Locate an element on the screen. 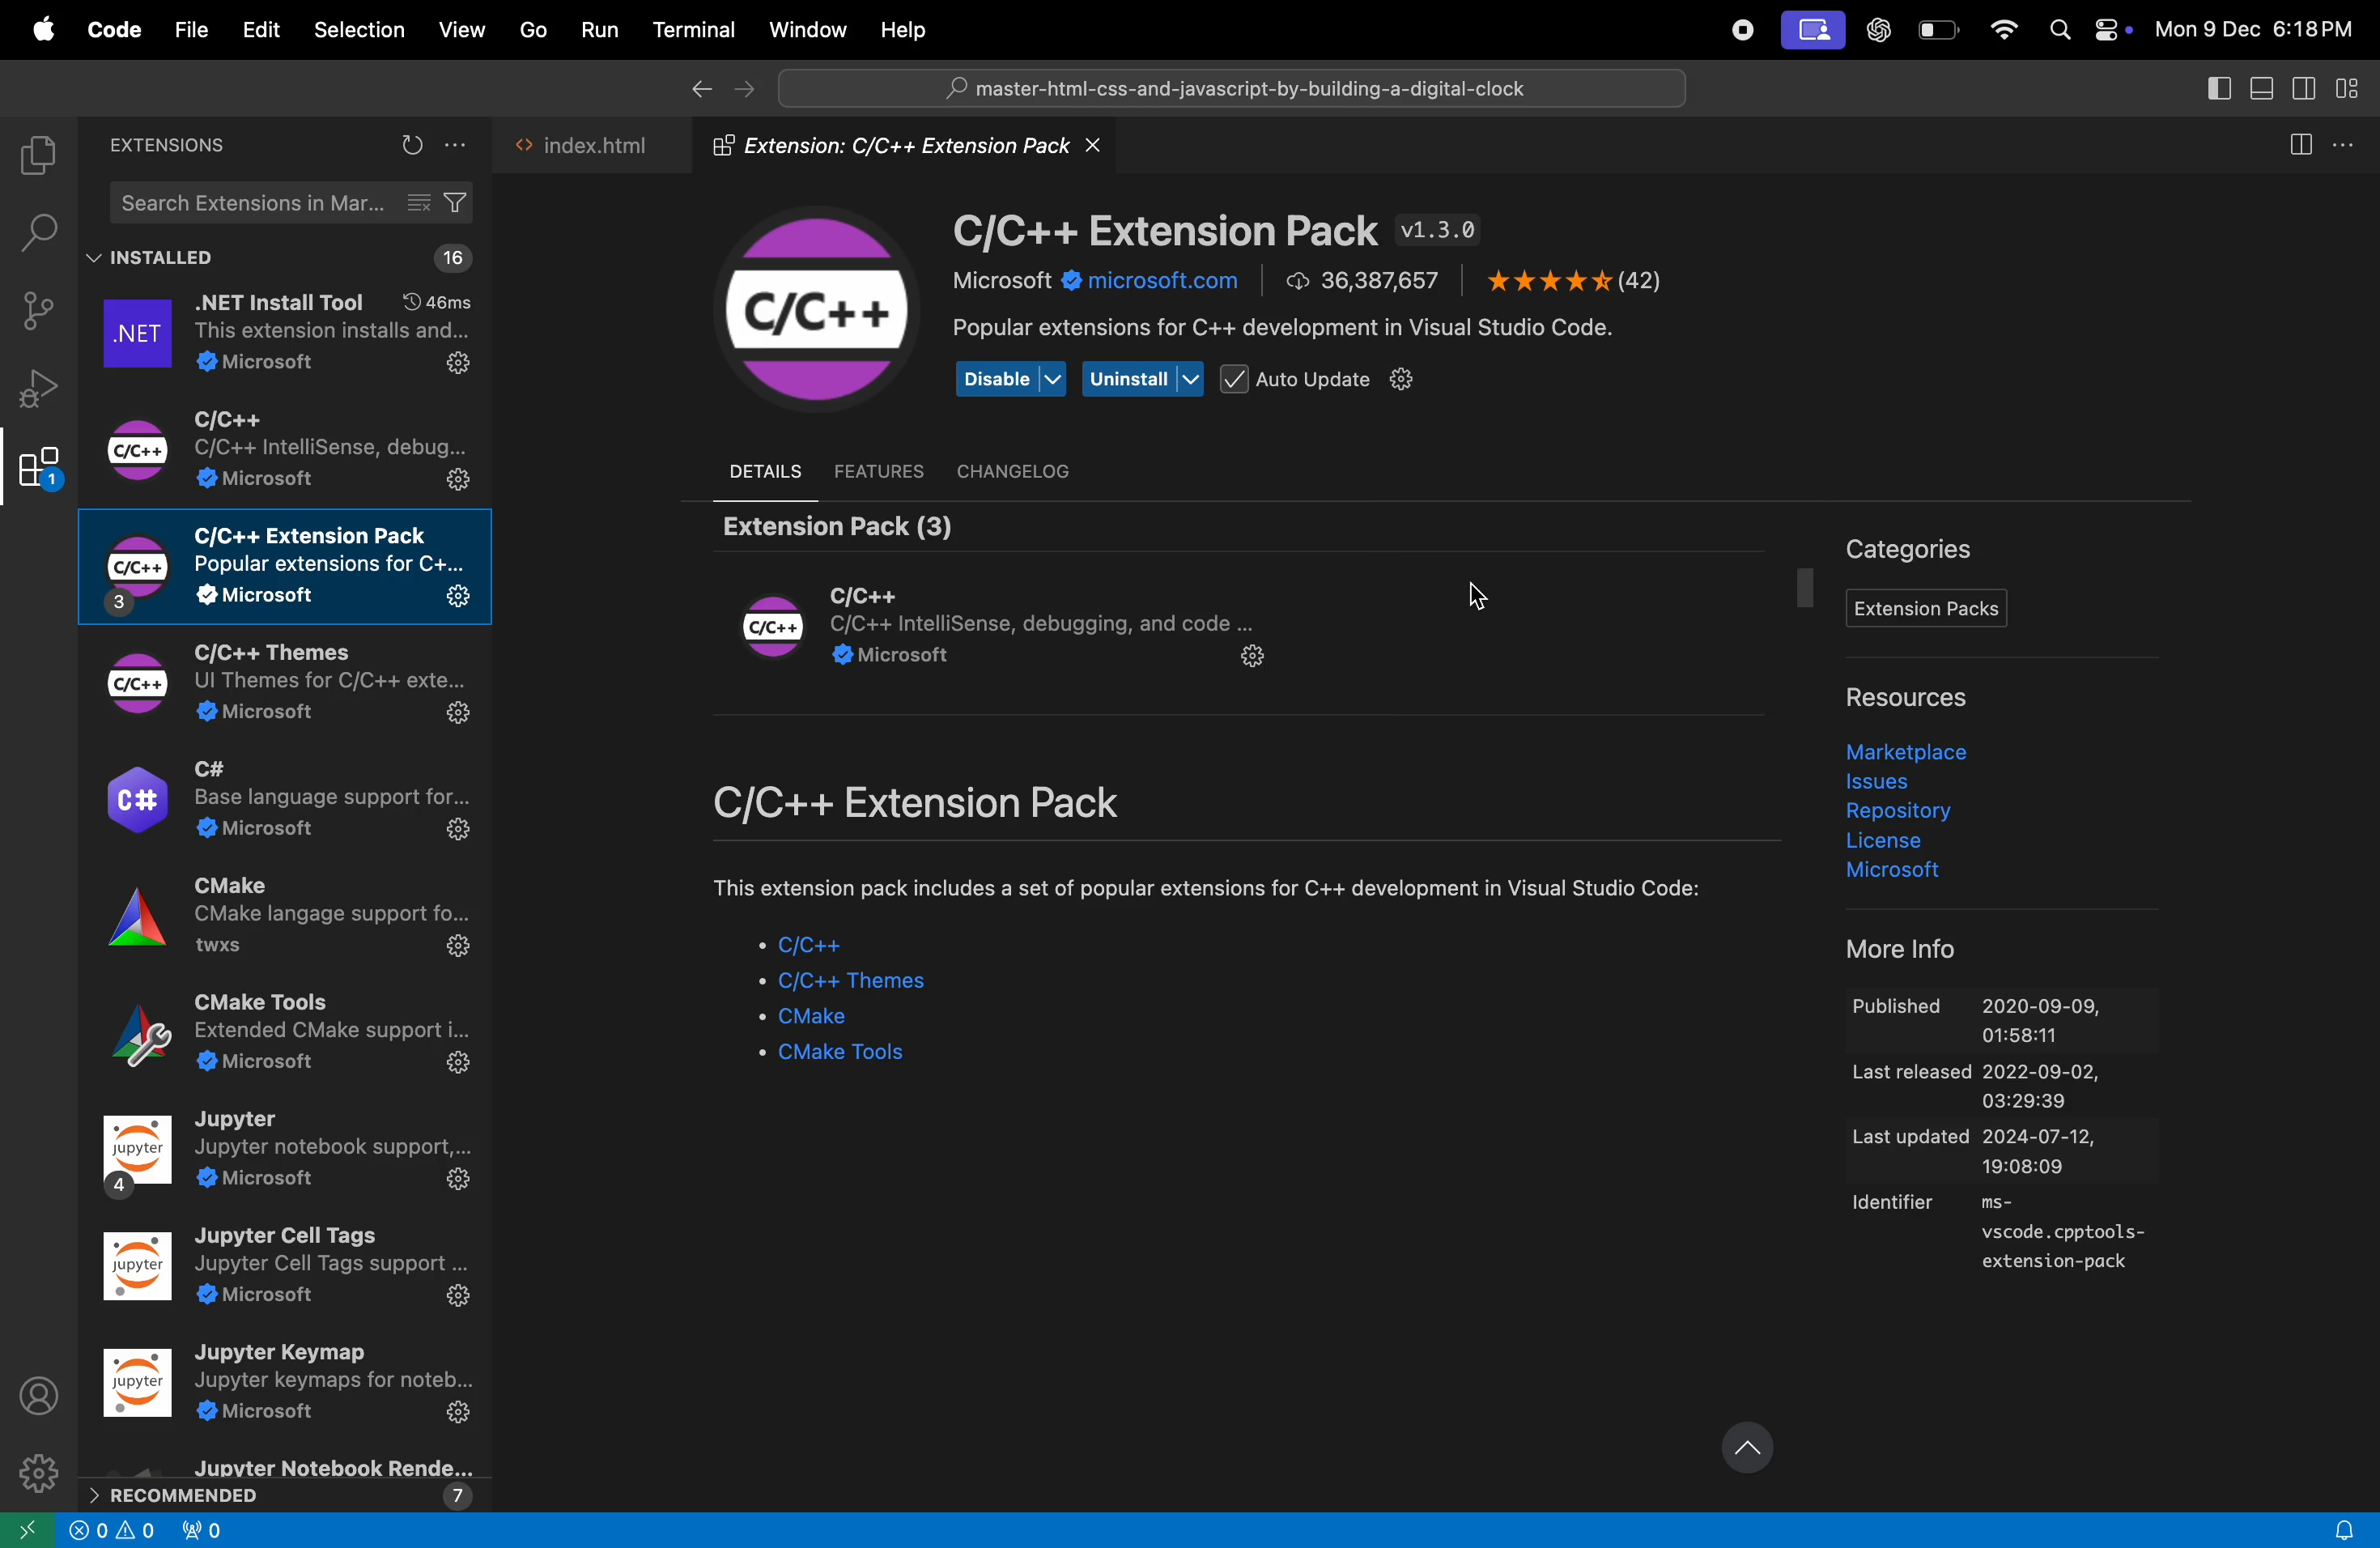 The width and height of the screenshot is (2380, 1548). more actions is located at coordinates (2350, 140).